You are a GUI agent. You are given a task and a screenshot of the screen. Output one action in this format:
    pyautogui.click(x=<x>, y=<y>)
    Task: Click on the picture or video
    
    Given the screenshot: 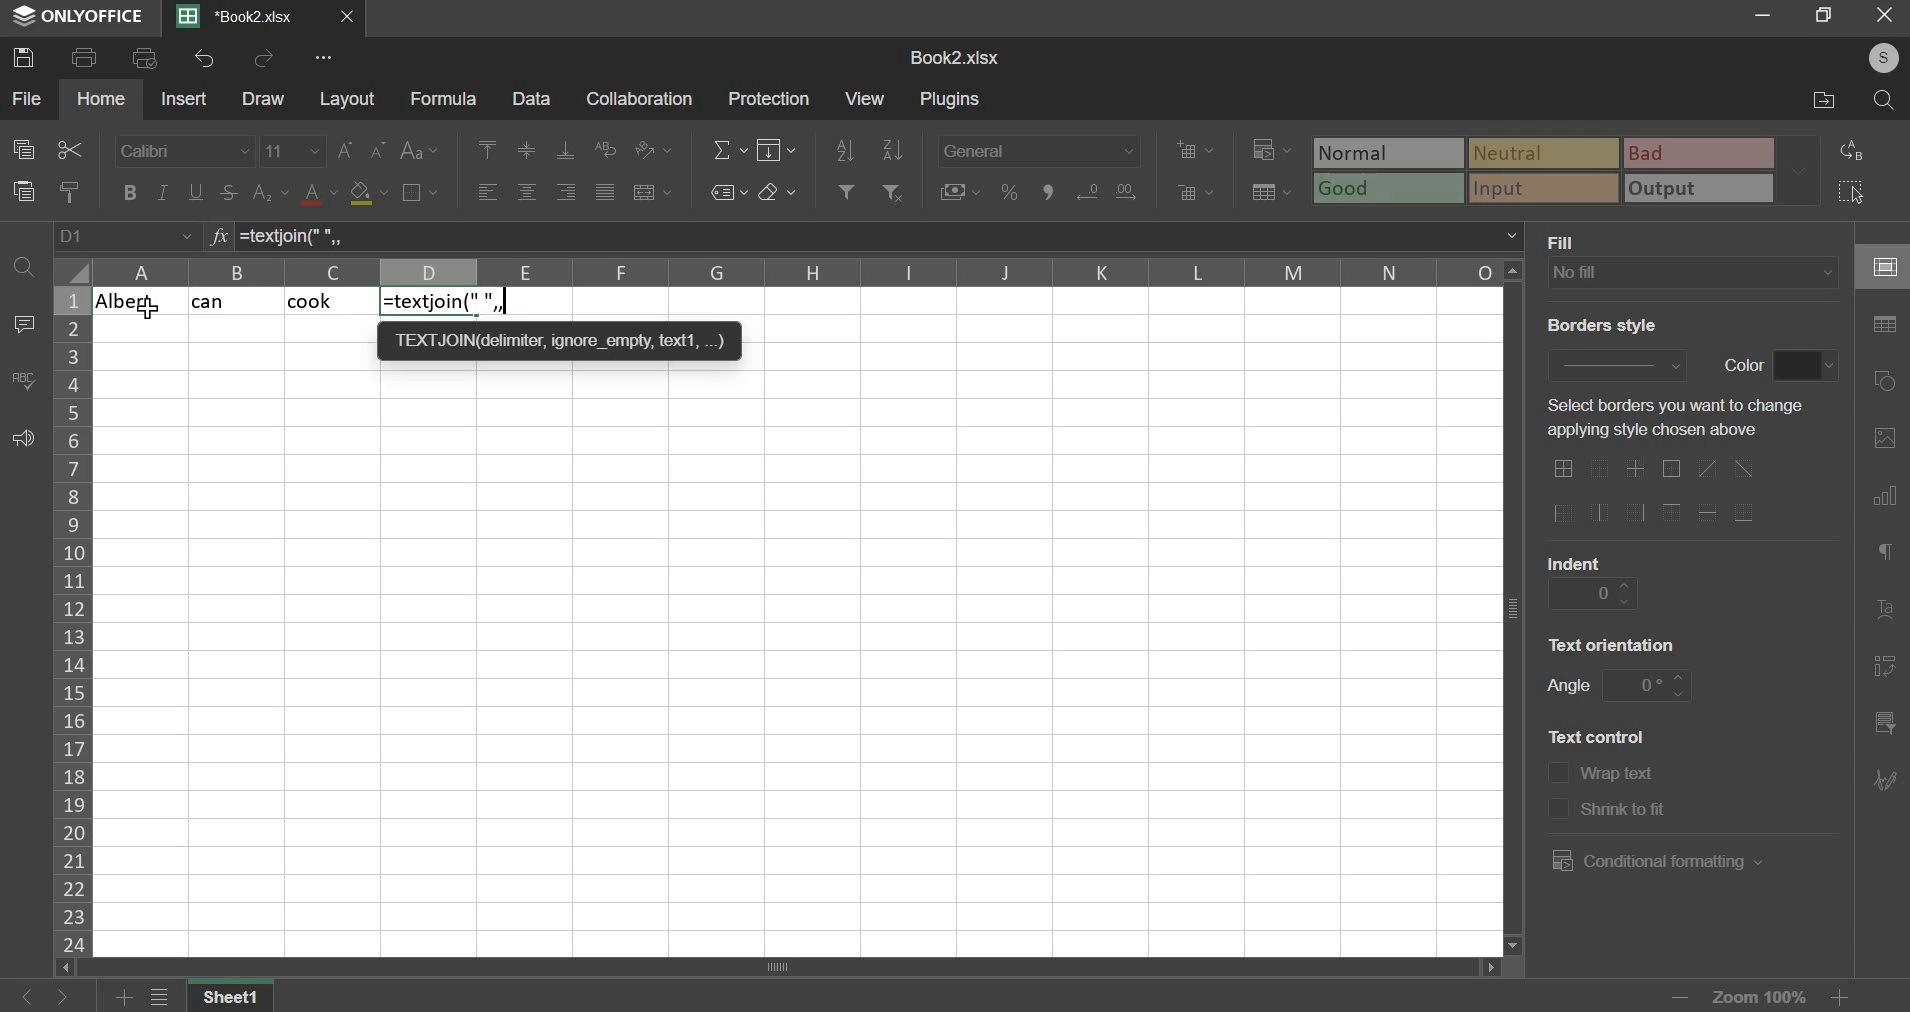 What is the action you would take?
    pyautogui.click(x=1884, y=440)
    